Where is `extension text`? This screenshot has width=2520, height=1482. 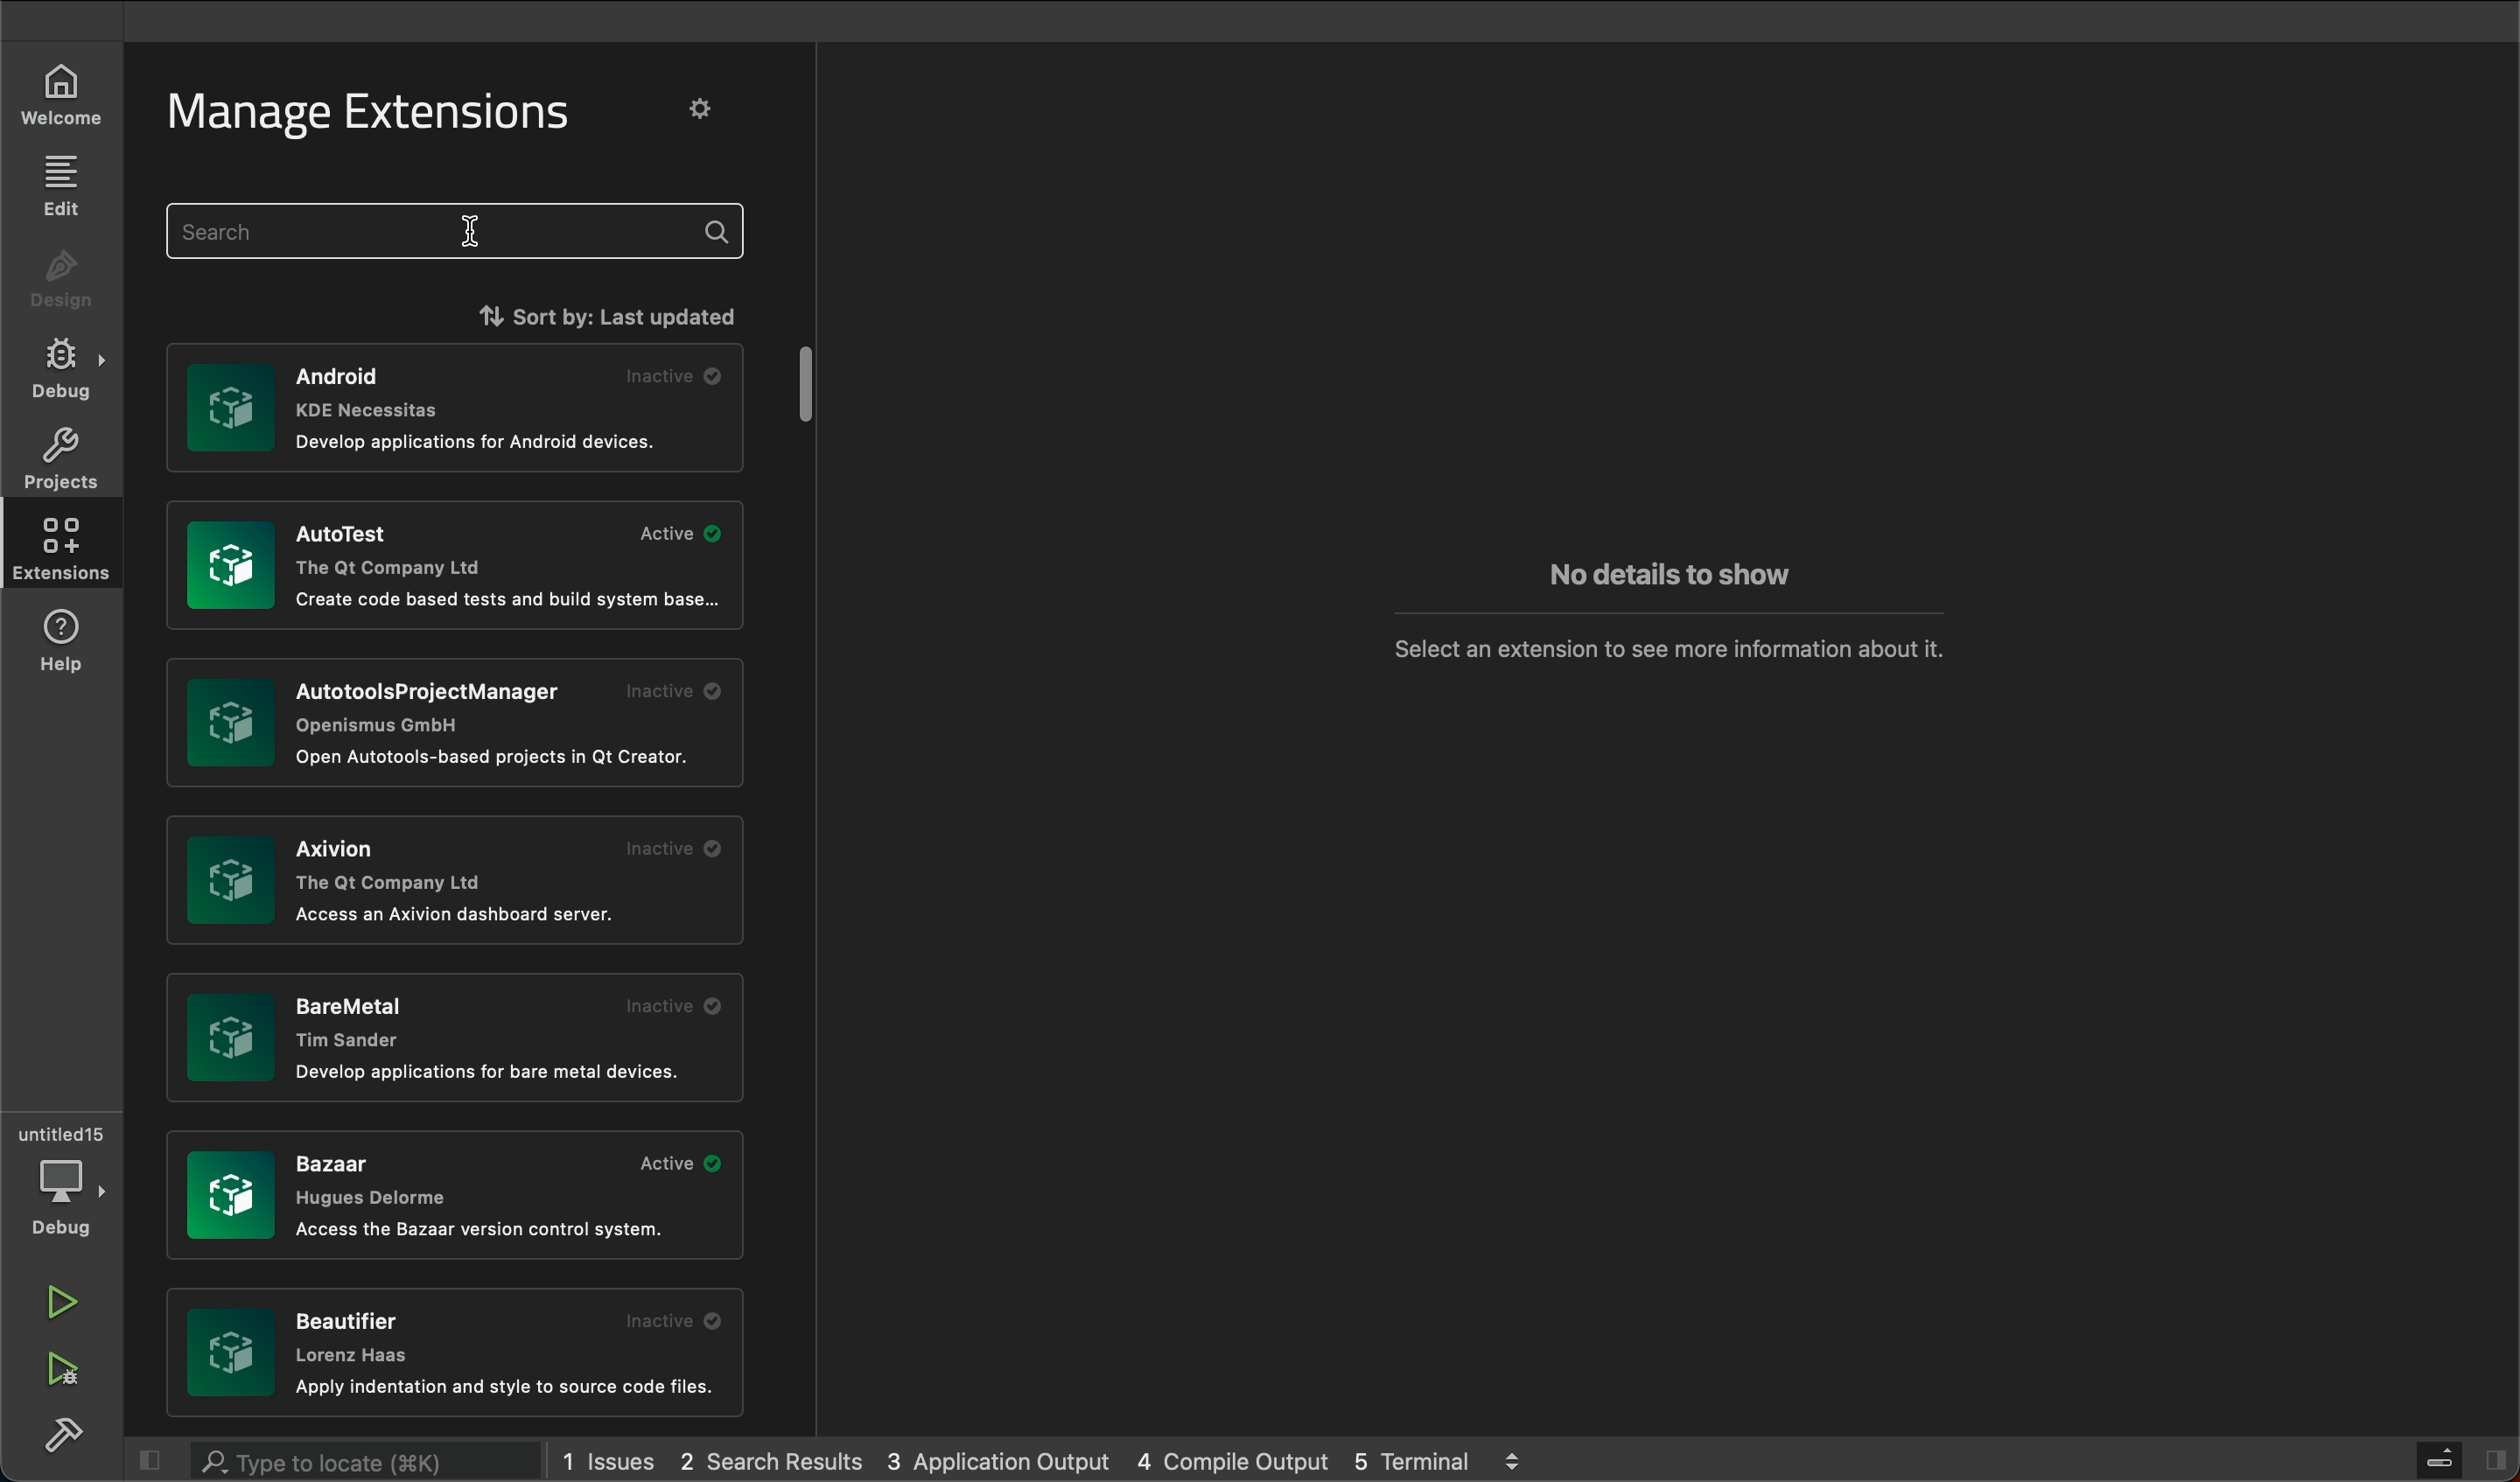
extension text is located at coordinates (374, 1179).